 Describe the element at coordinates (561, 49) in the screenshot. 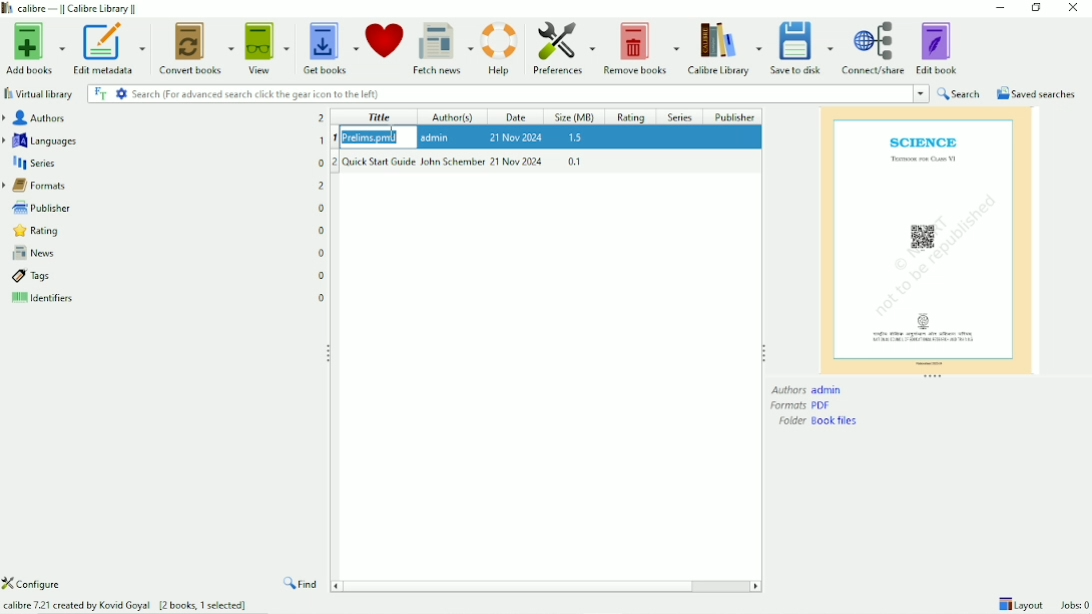

I see `Preferences` at that location.